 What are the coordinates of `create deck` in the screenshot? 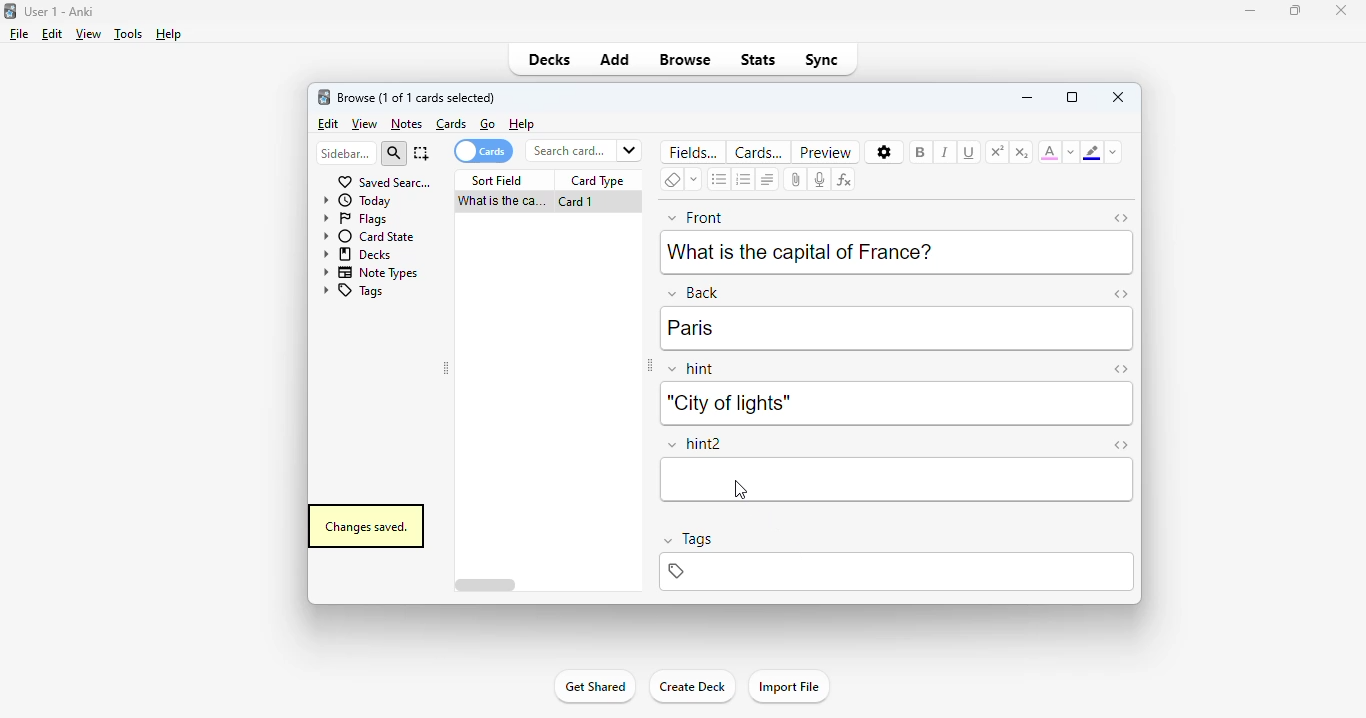 It's located at (691, 685).